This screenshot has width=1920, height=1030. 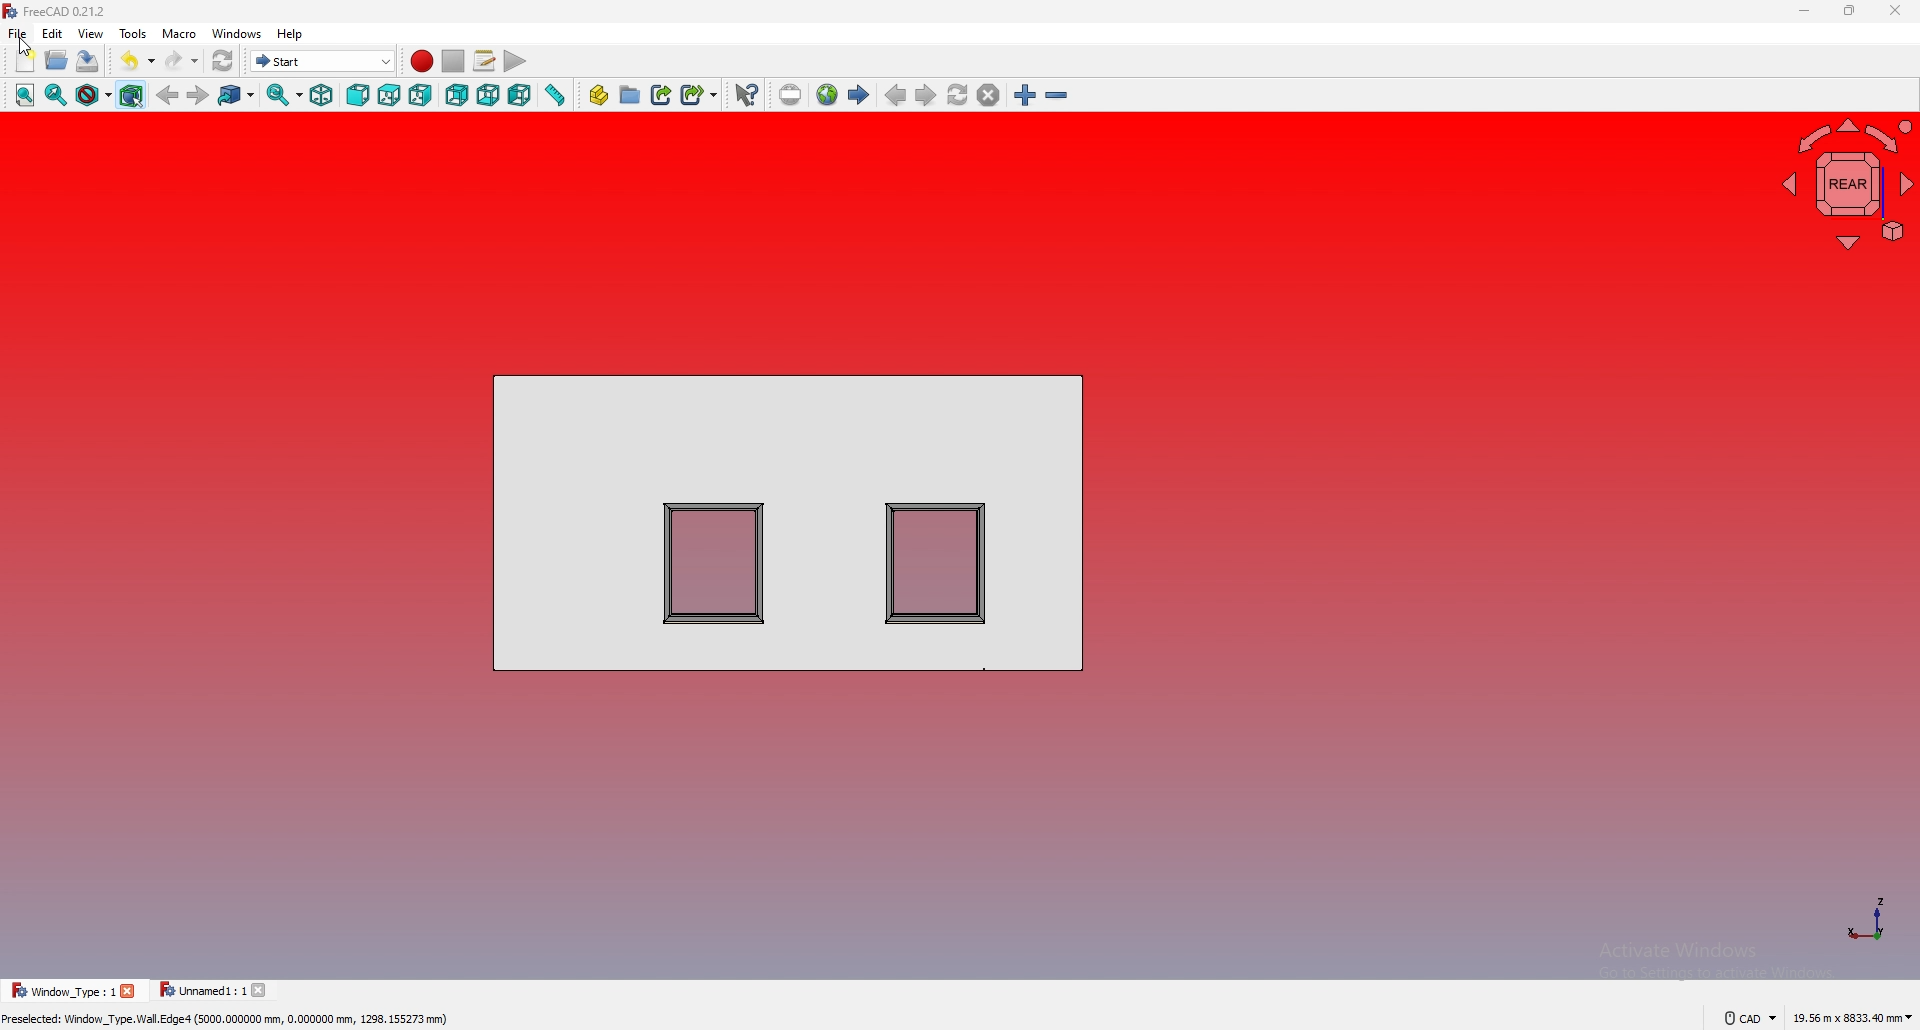 I want to click on sync view, so click(x=285, y=97).